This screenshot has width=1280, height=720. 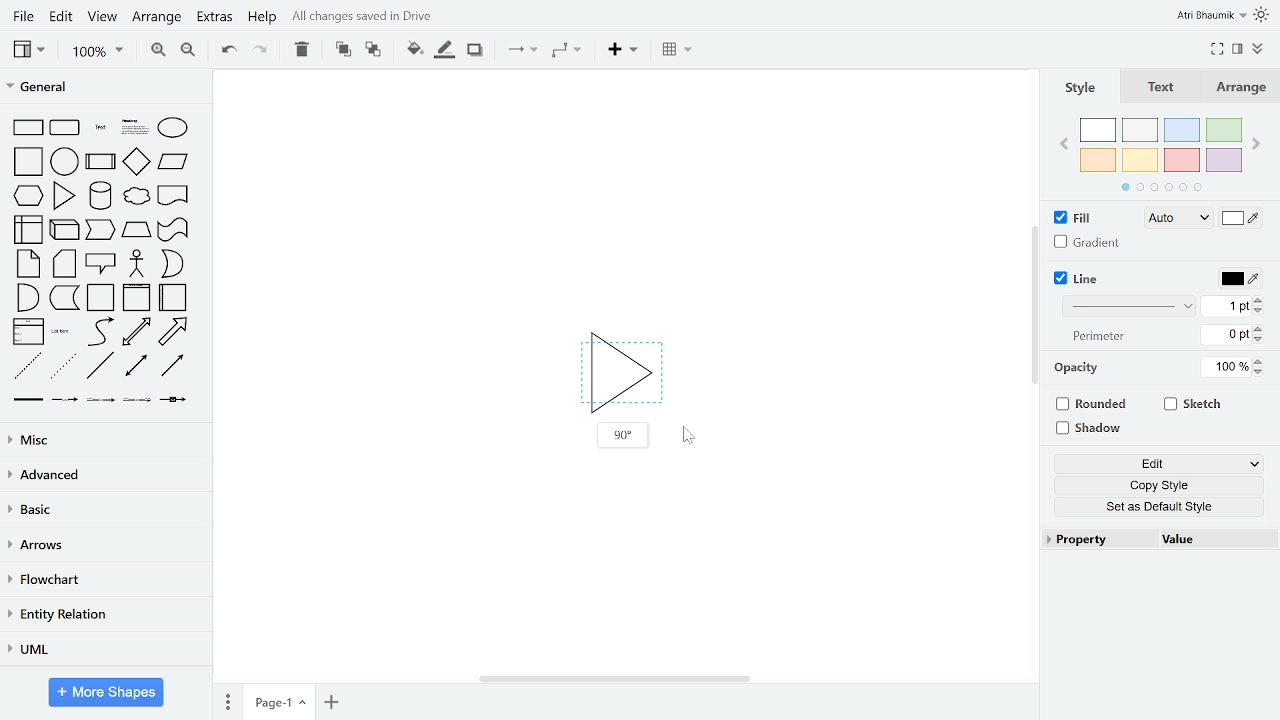 I want to click on collapse, so click(x=1258, y=50).